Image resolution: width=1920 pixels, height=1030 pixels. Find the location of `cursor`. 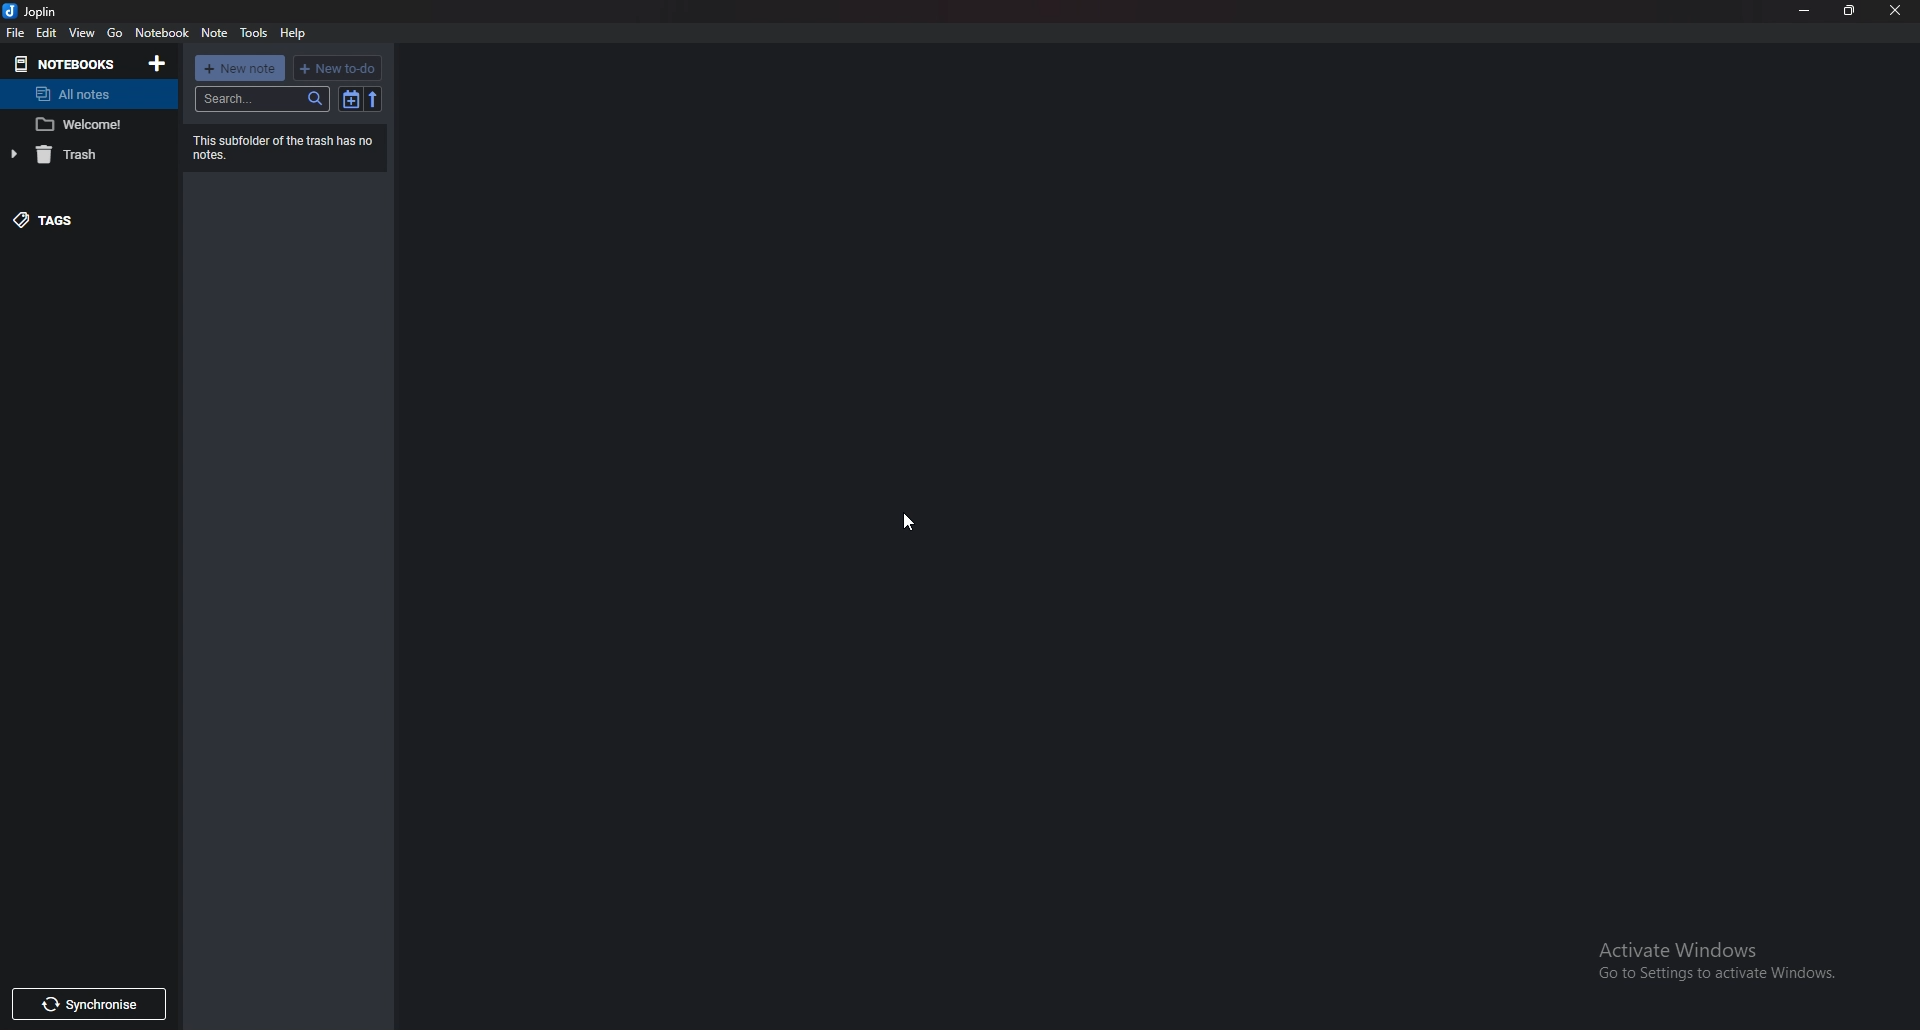

cursor is located at coordinates (907, 522).